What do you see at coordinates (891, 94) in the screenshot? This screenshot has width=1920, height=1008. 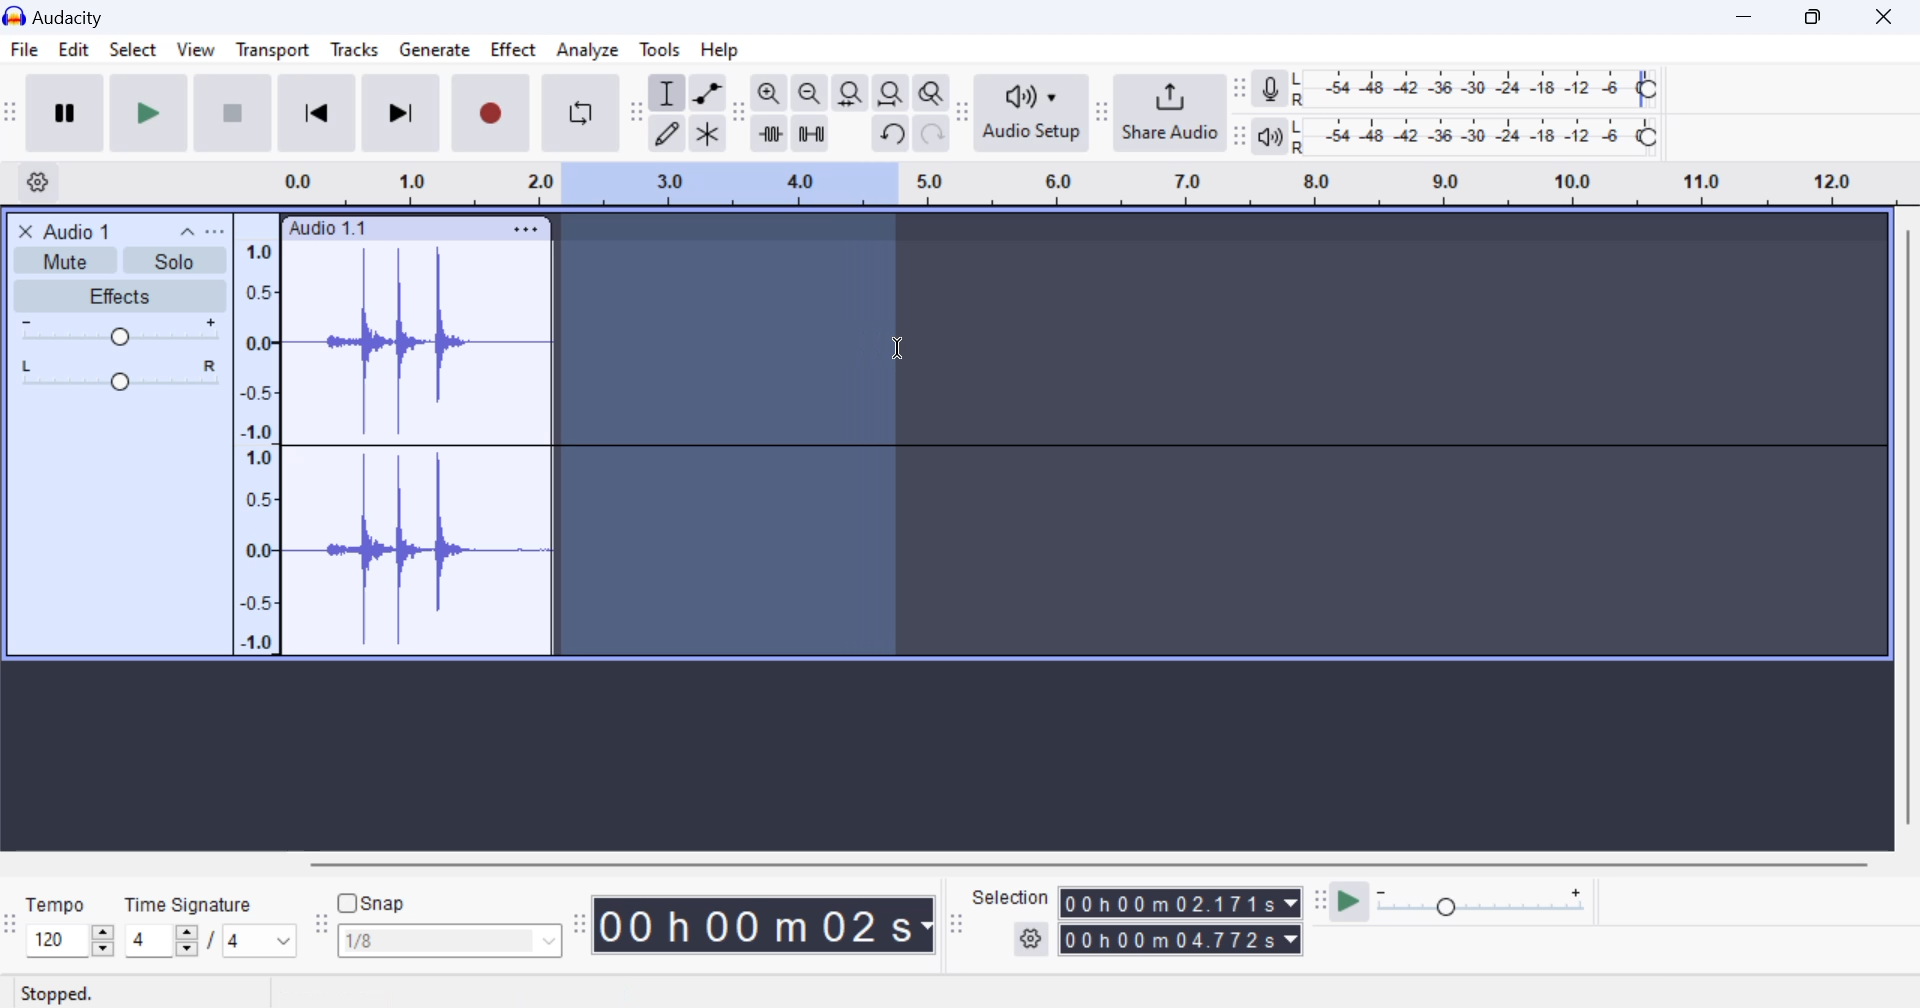 I see `fit project to width` at bounding box center [891, 94].